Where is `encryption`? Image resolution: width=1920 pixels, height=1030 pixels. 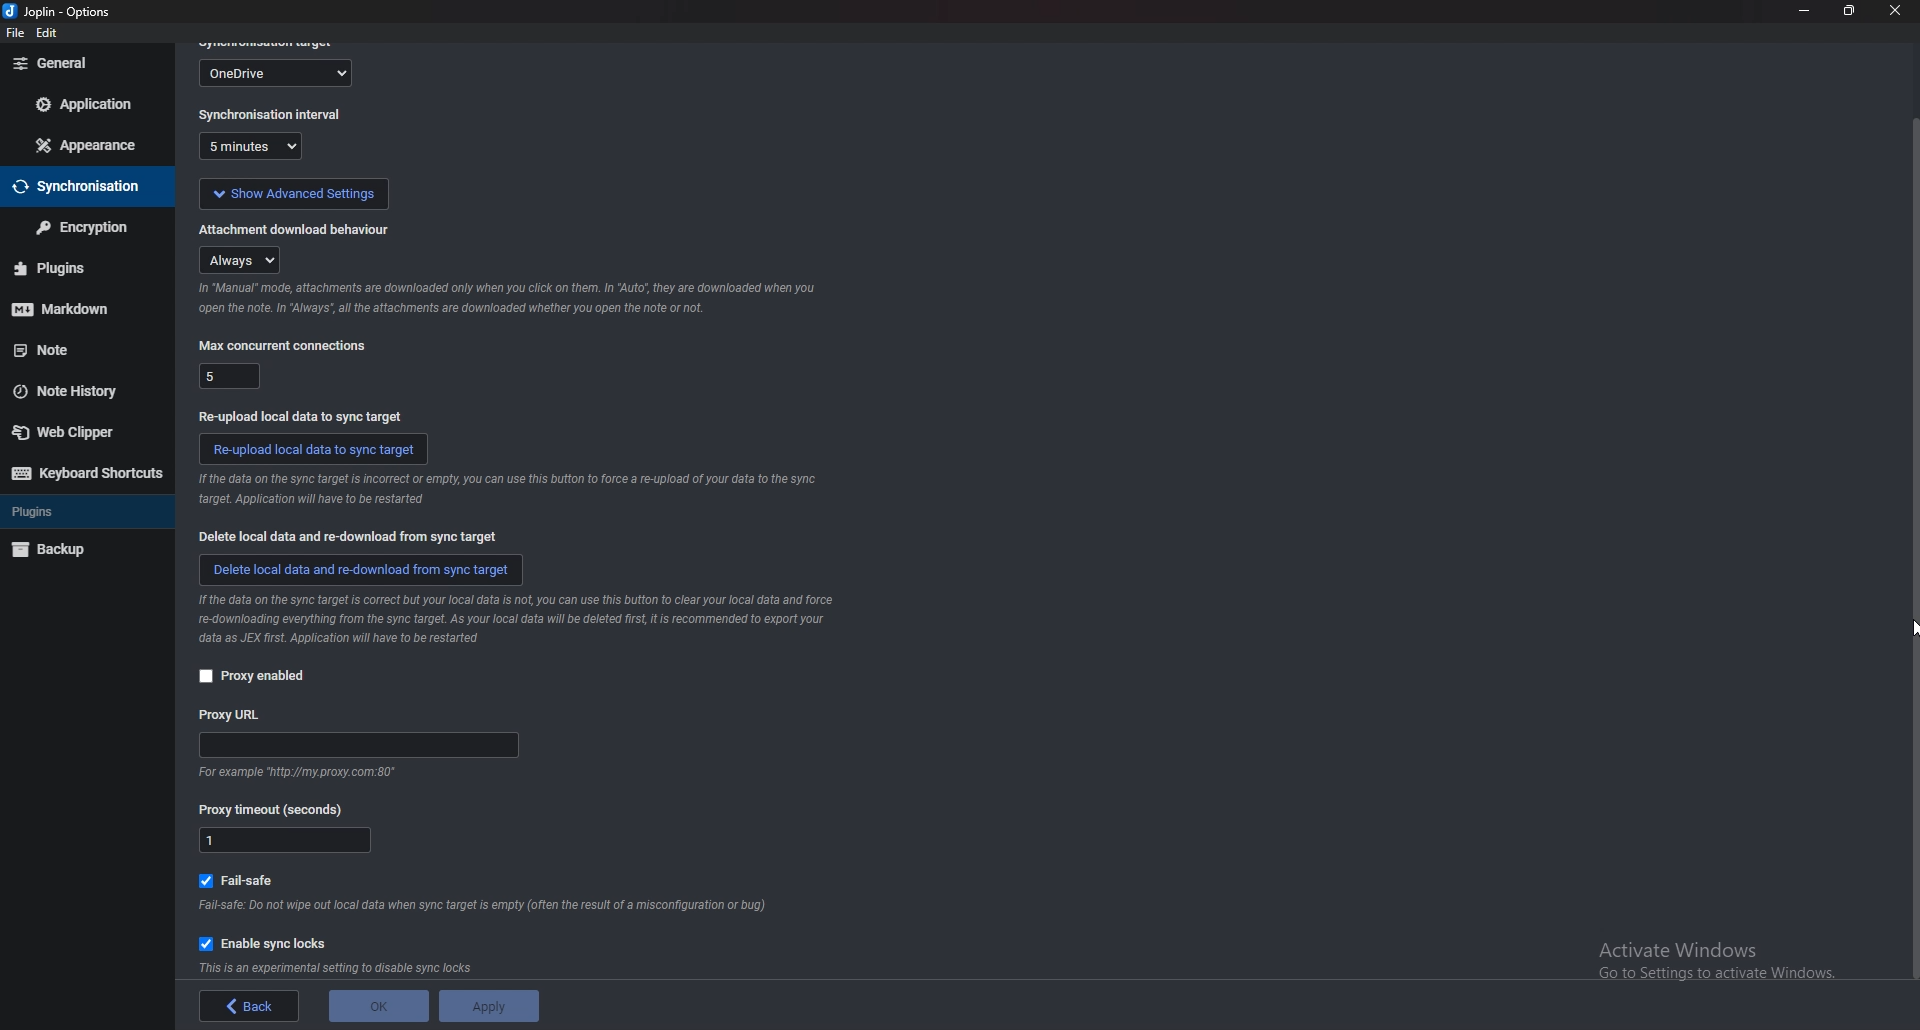
encryption is located at coordinates (80, 228).